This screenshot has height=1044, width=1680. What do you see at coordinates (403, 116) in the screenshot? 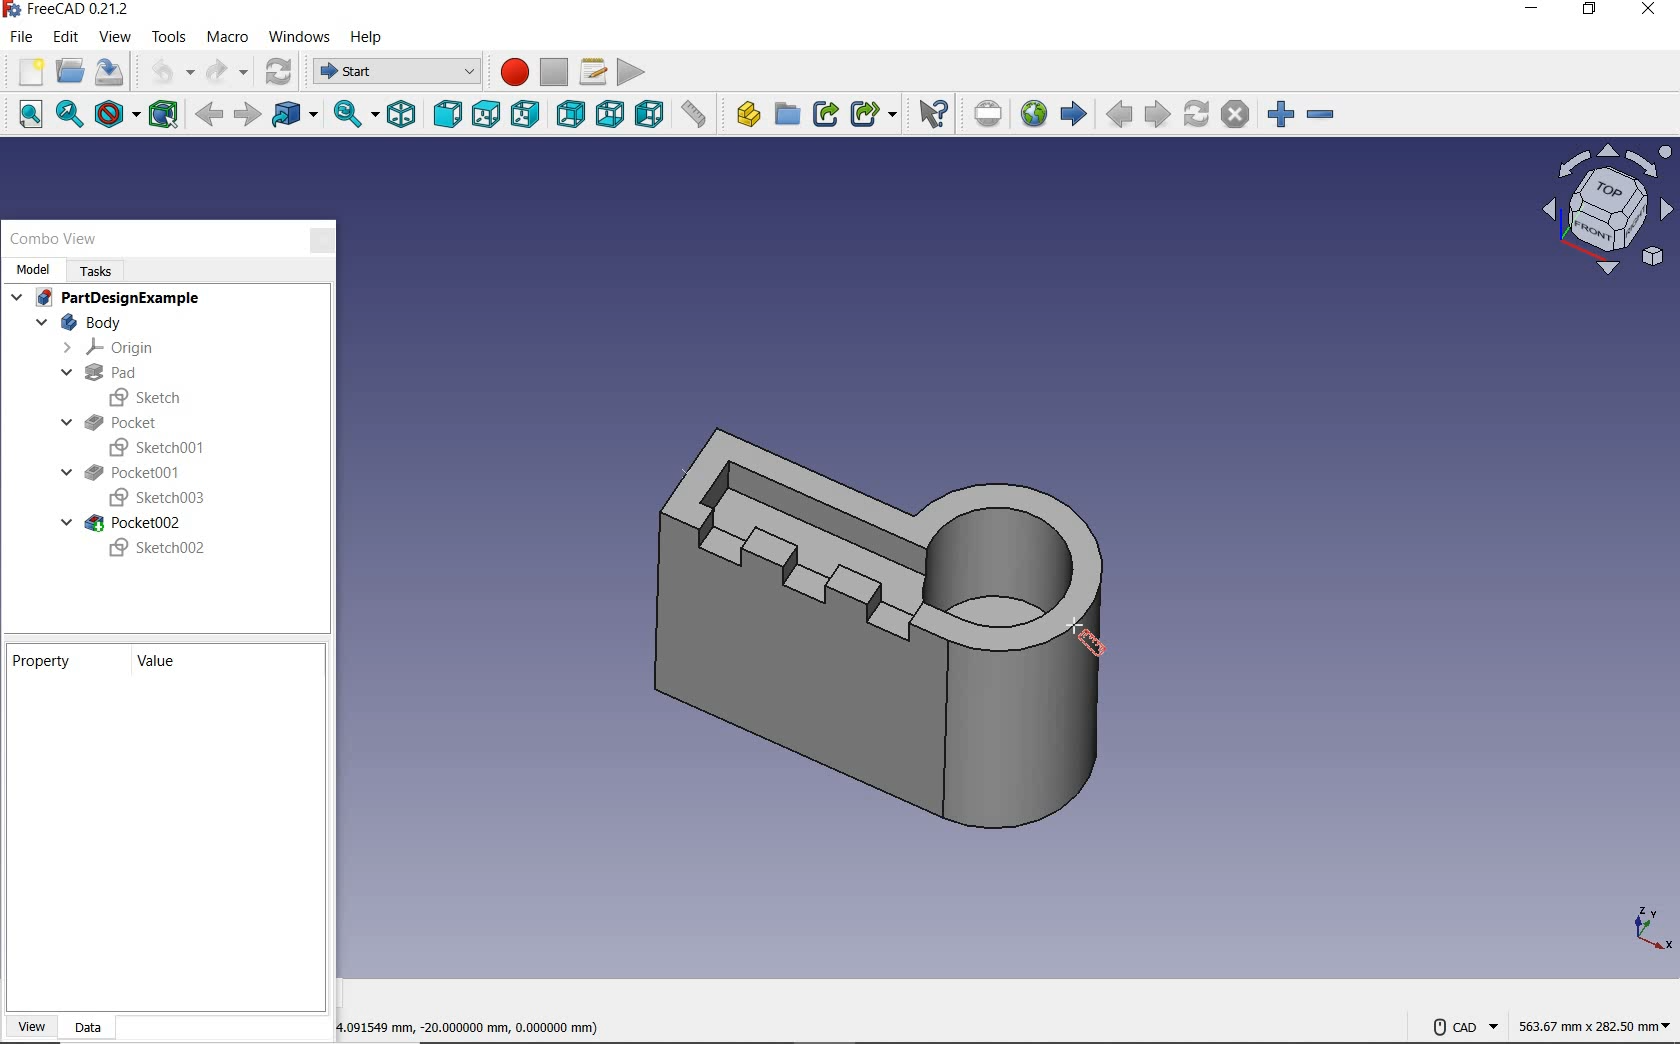
I see `isometric` at bounding box center [403, 116].